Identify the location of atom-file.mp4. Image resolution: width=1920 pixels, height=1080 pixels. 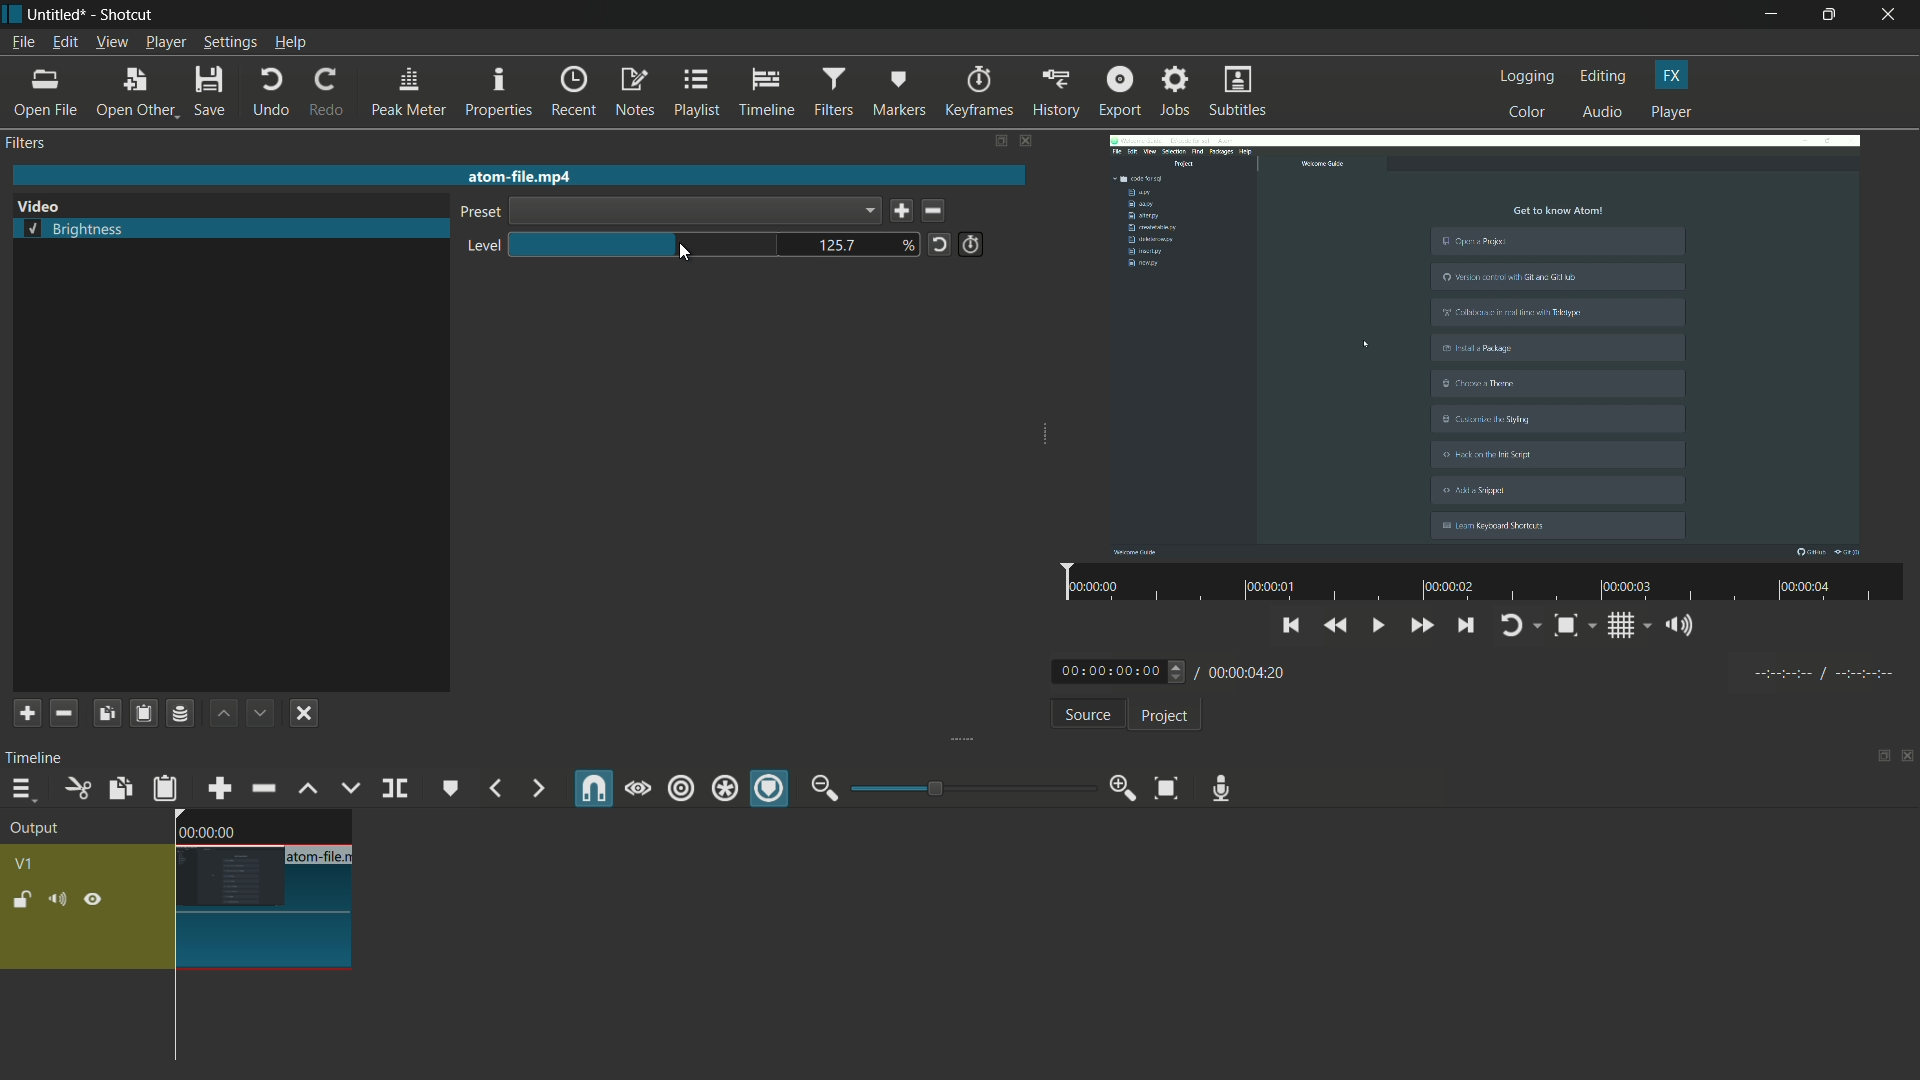
(518, 175).